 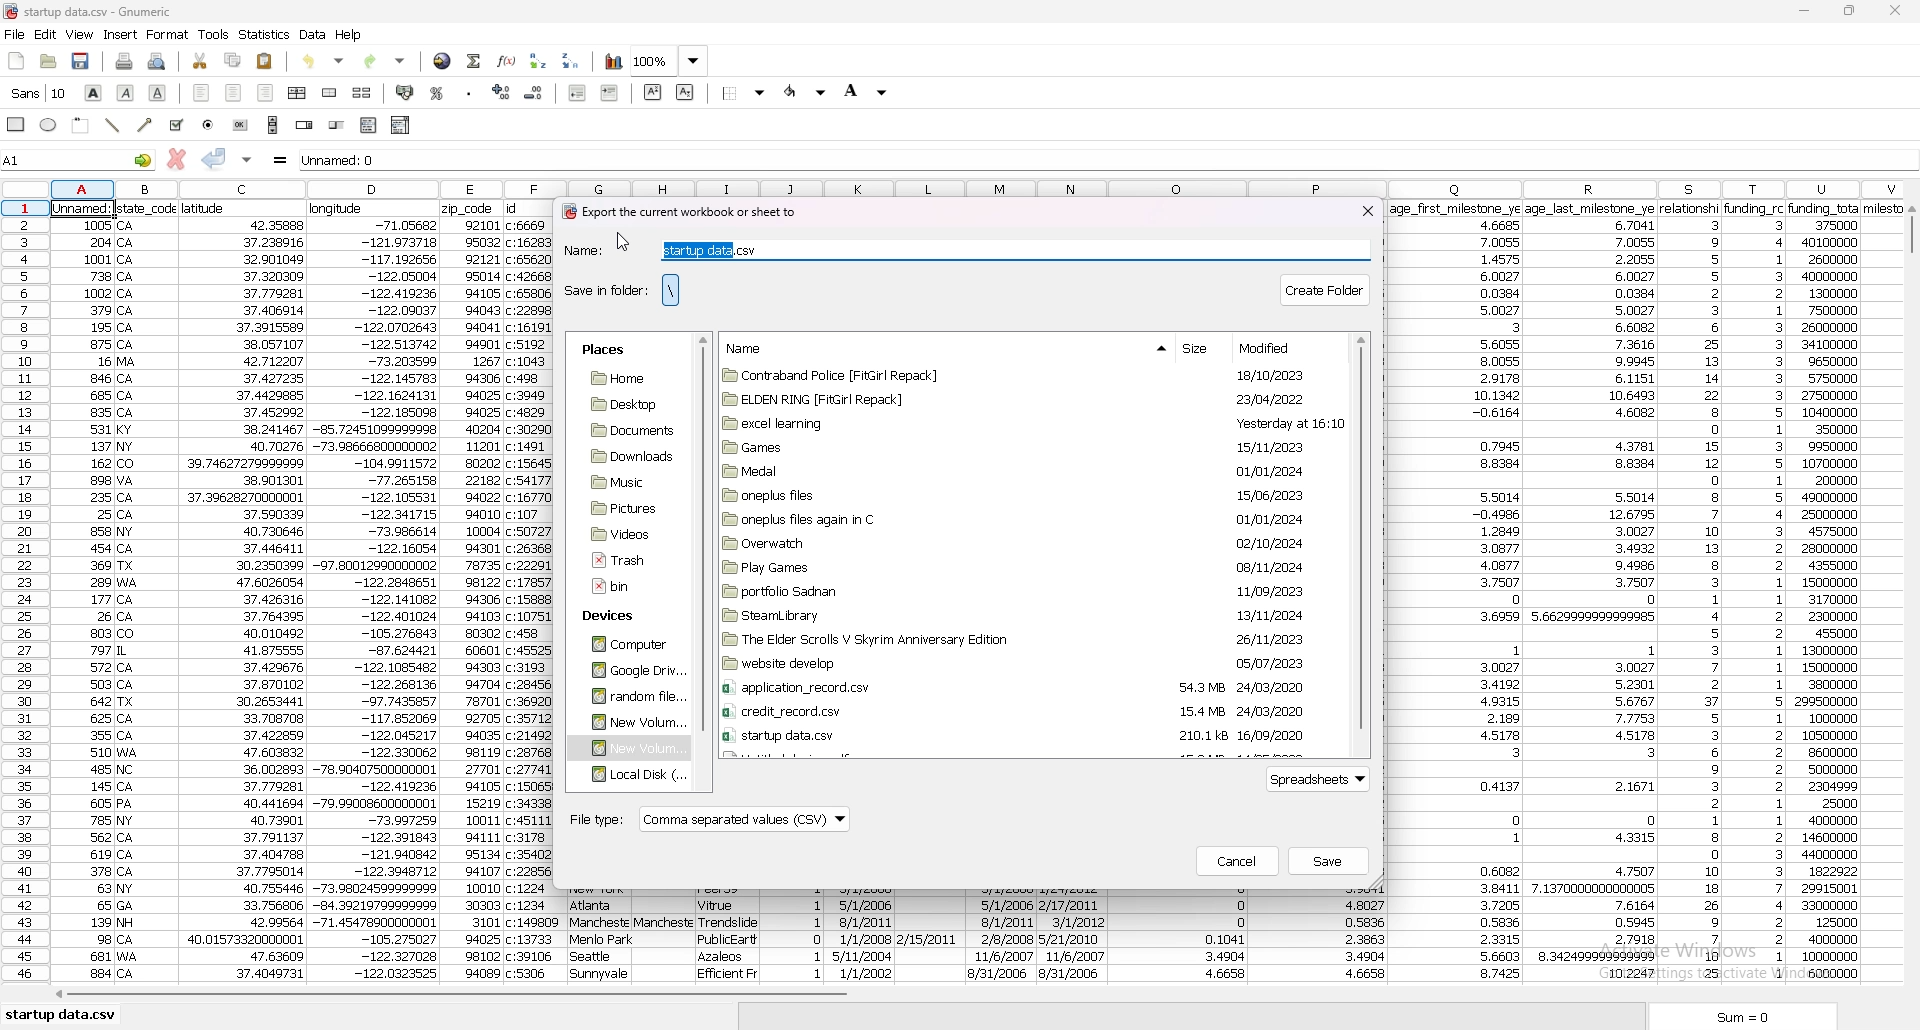 I want to click on scroll bar, so click(x=1910, y=599).